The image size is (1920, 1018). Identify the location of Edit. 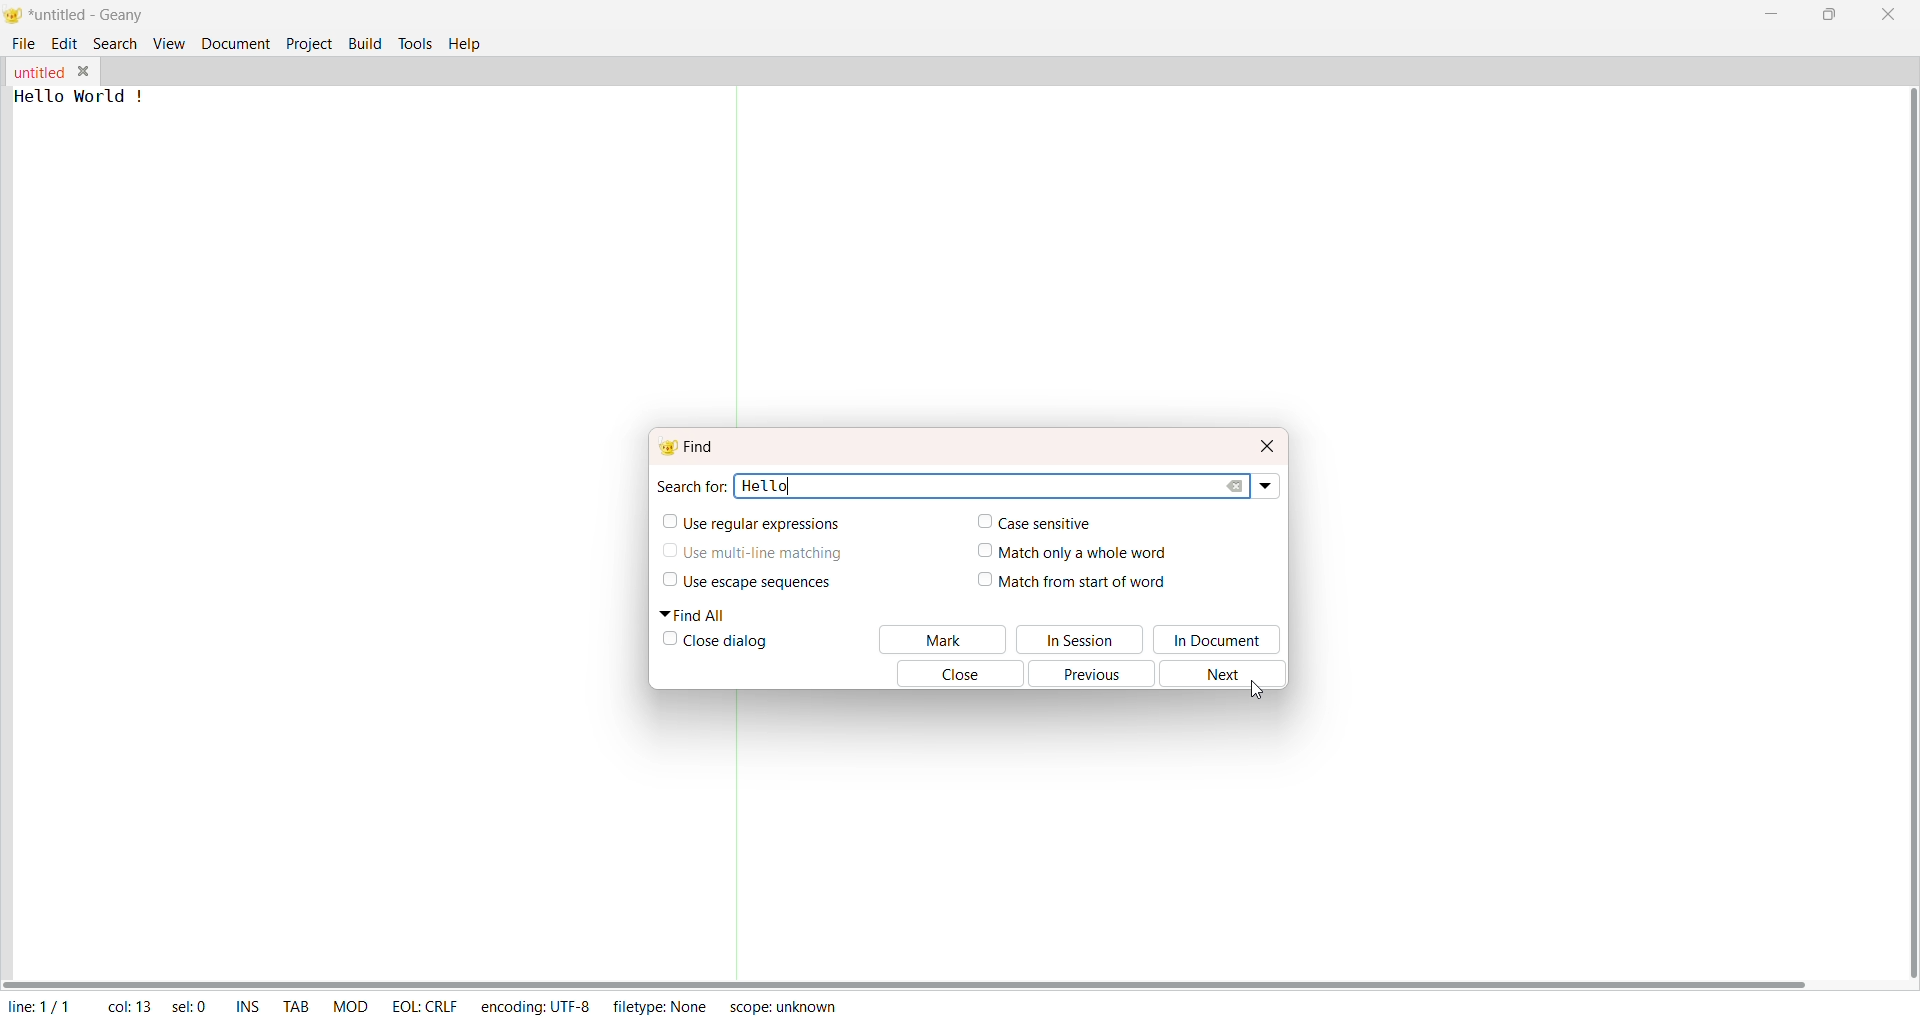
(65, 45).